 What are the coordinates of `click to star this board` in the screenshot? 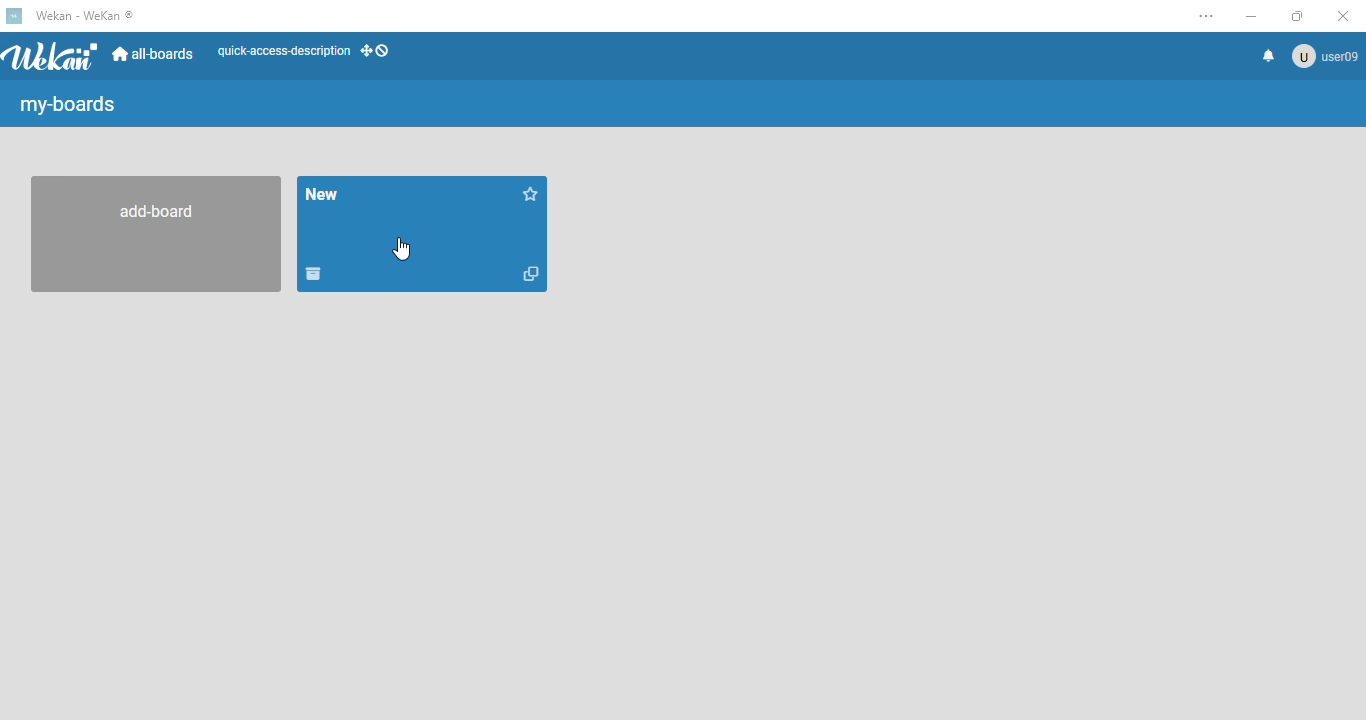 It's located at (531, 193).